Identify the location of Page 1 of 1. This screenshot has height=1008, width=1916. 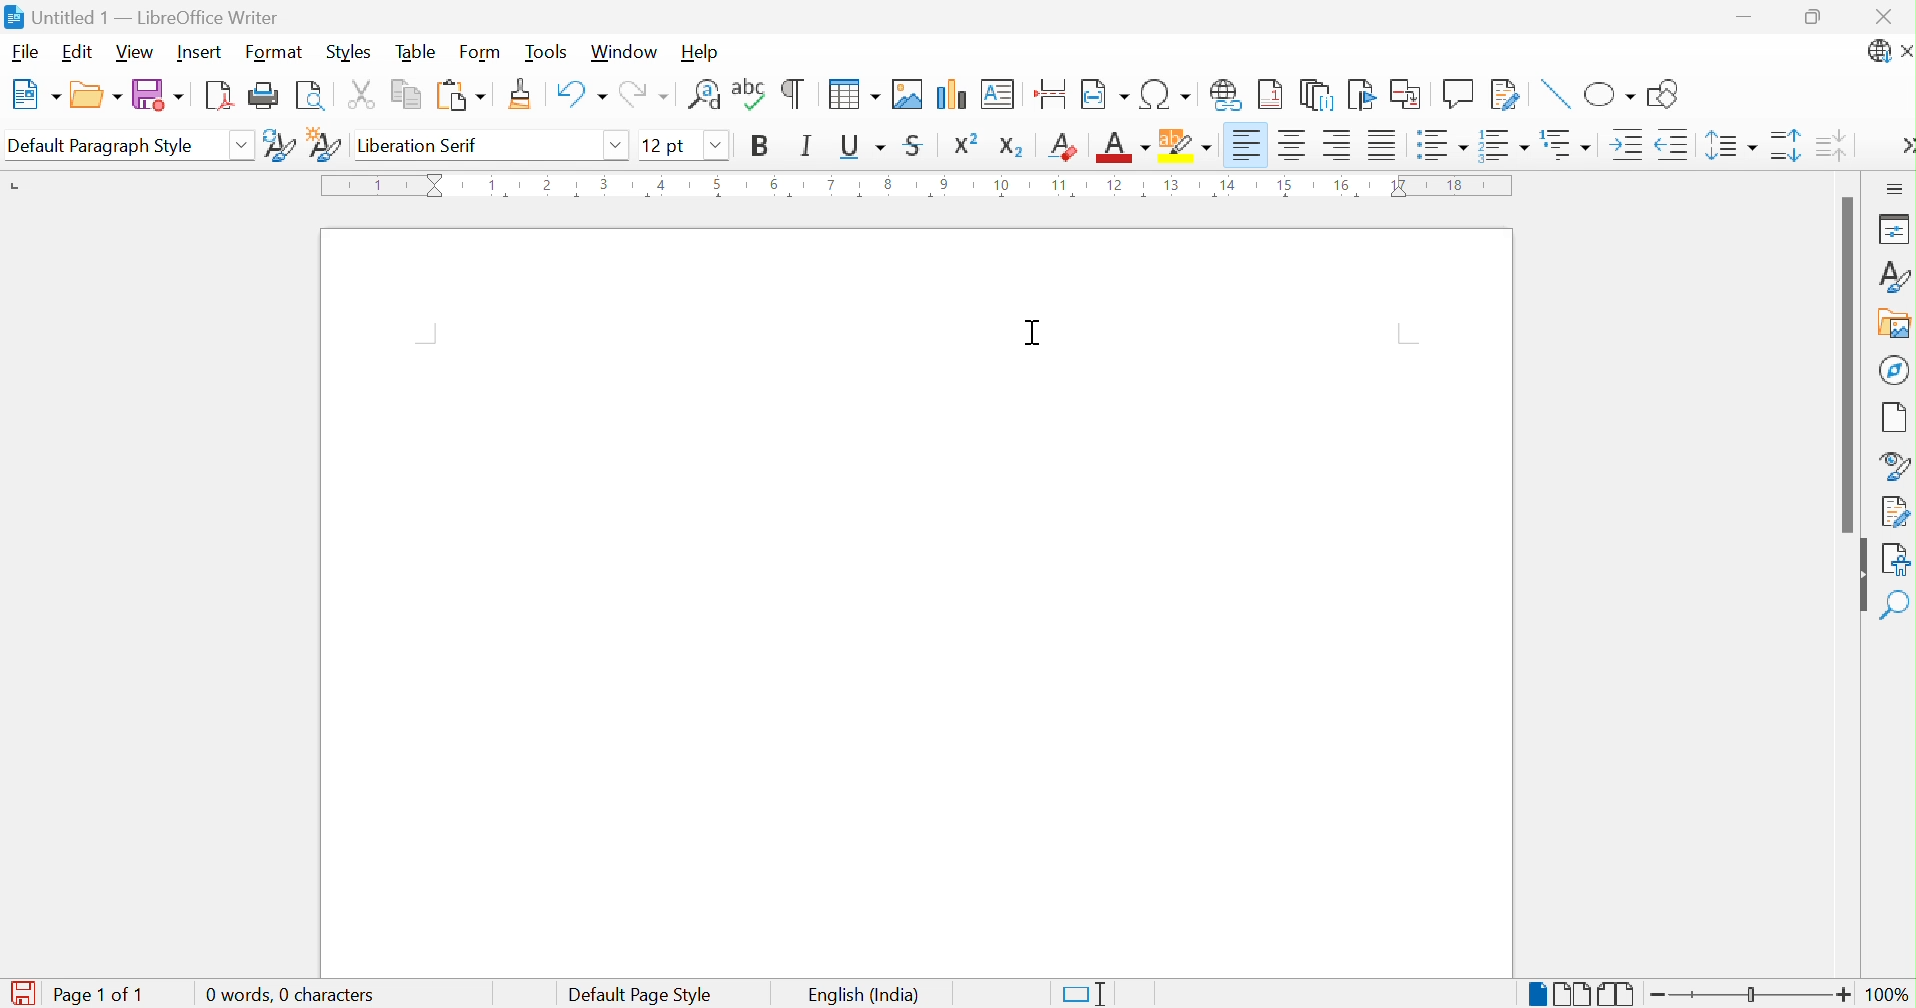
(74, 992).